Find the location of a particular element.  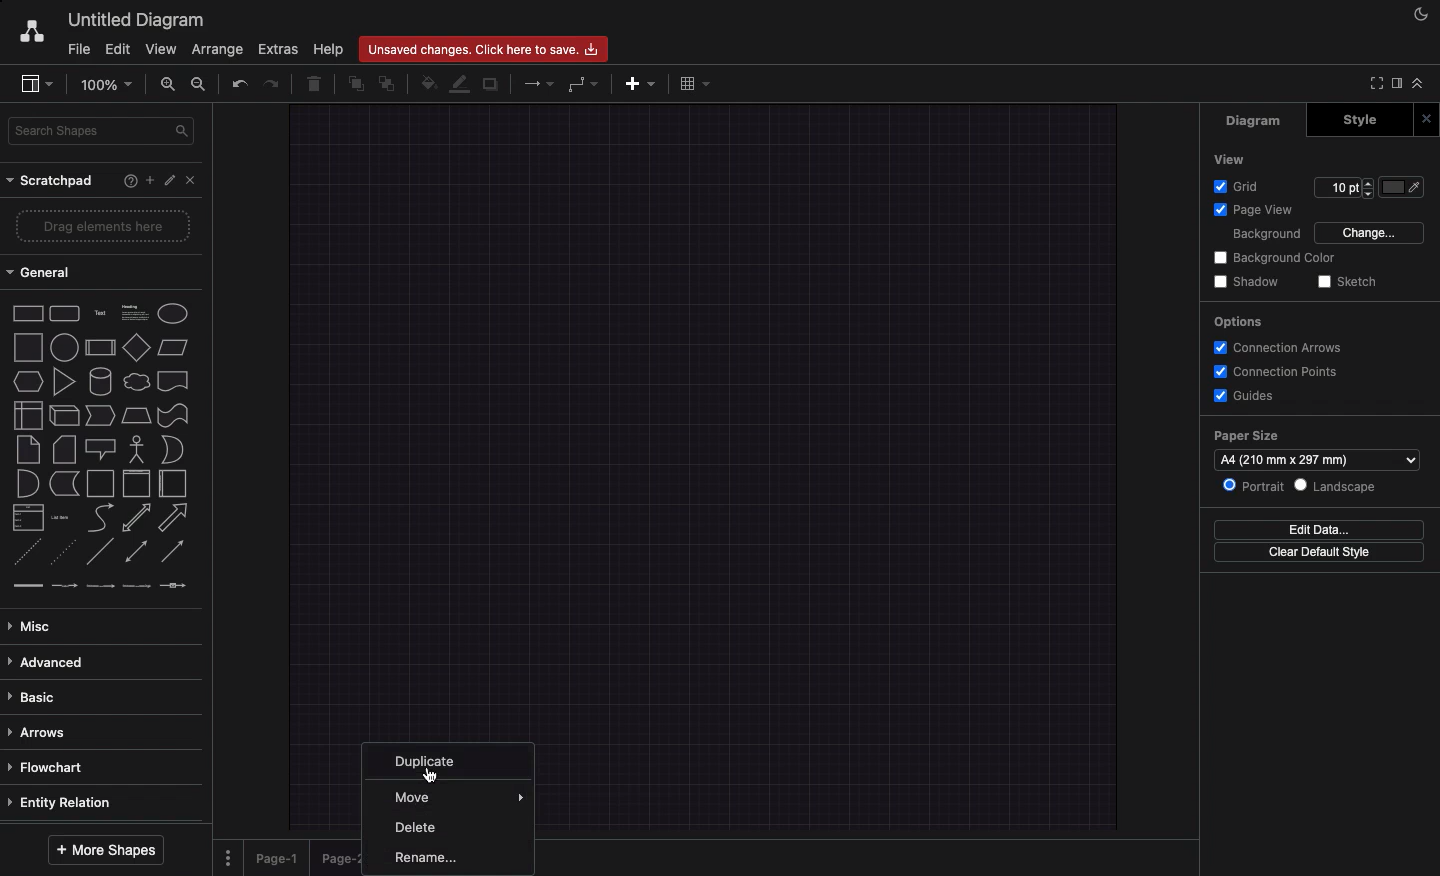

Entity relation is located at coordinates (62, 805).